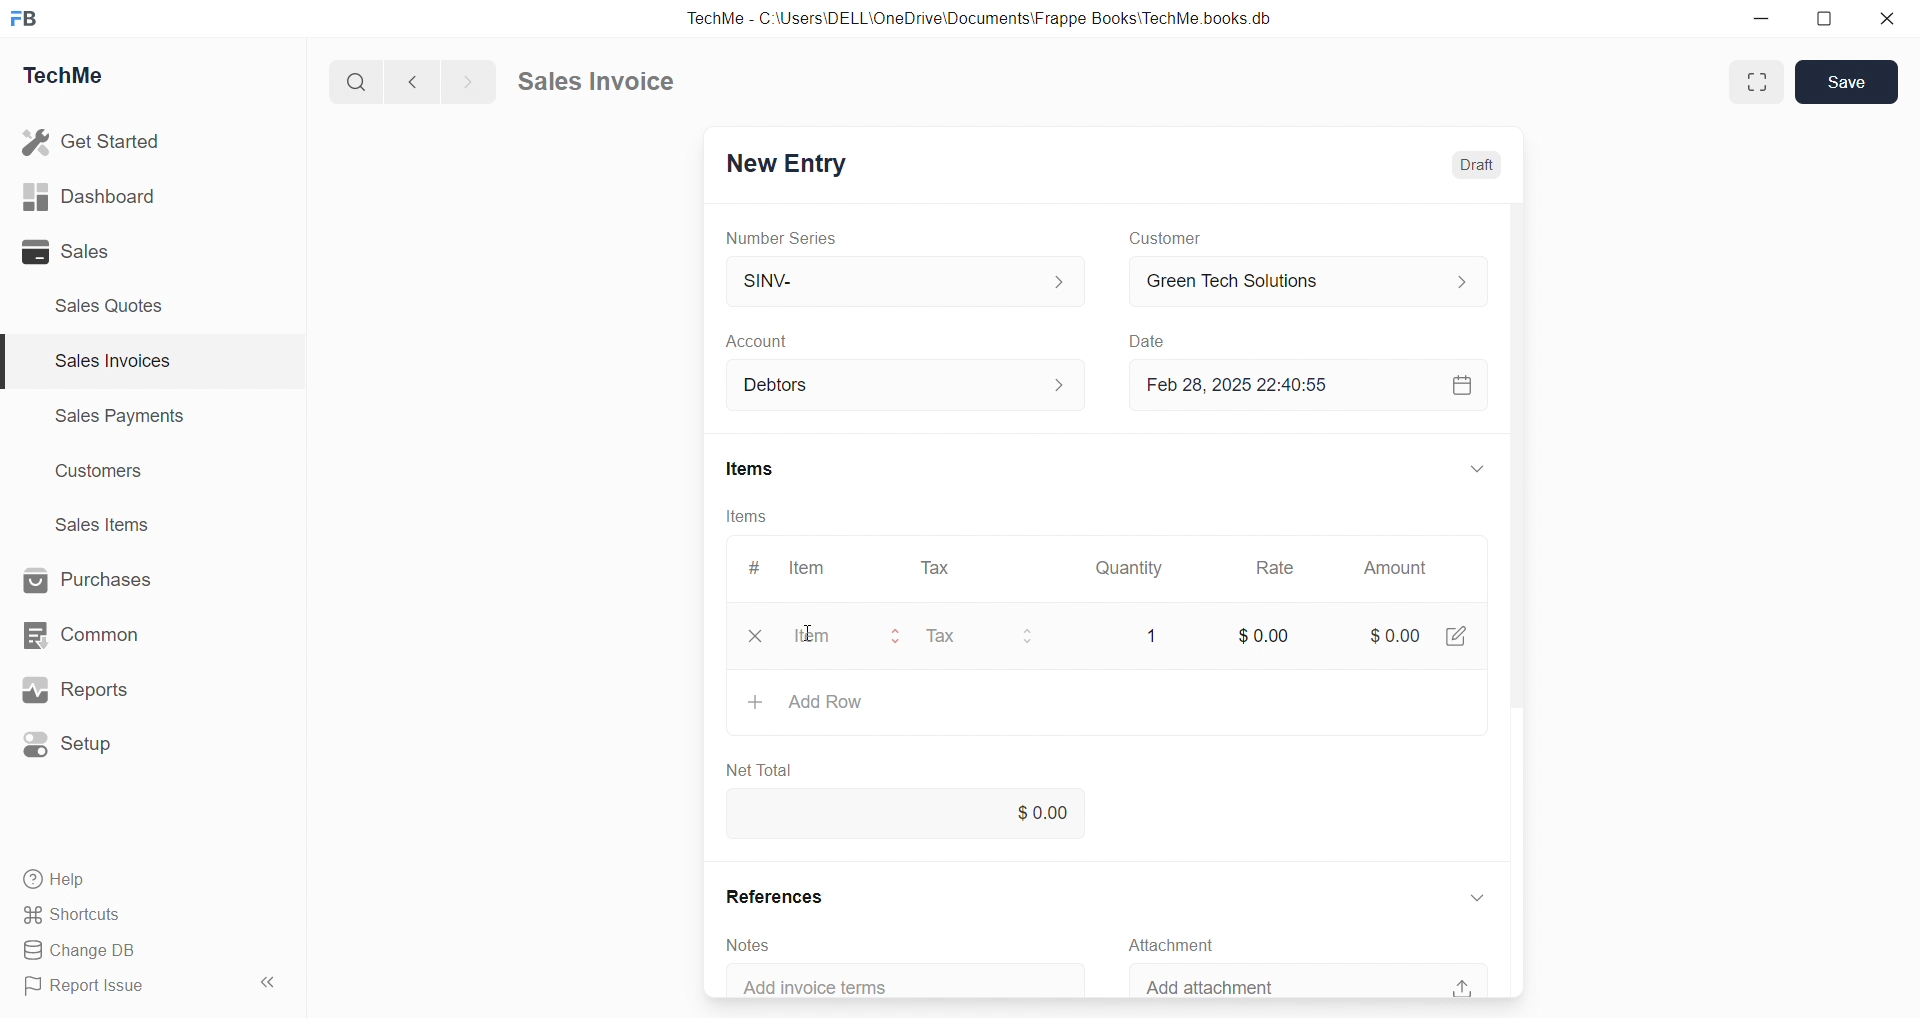 This screenshot has width=1920, height=1018. I want to click on down, so click(1478, 897).